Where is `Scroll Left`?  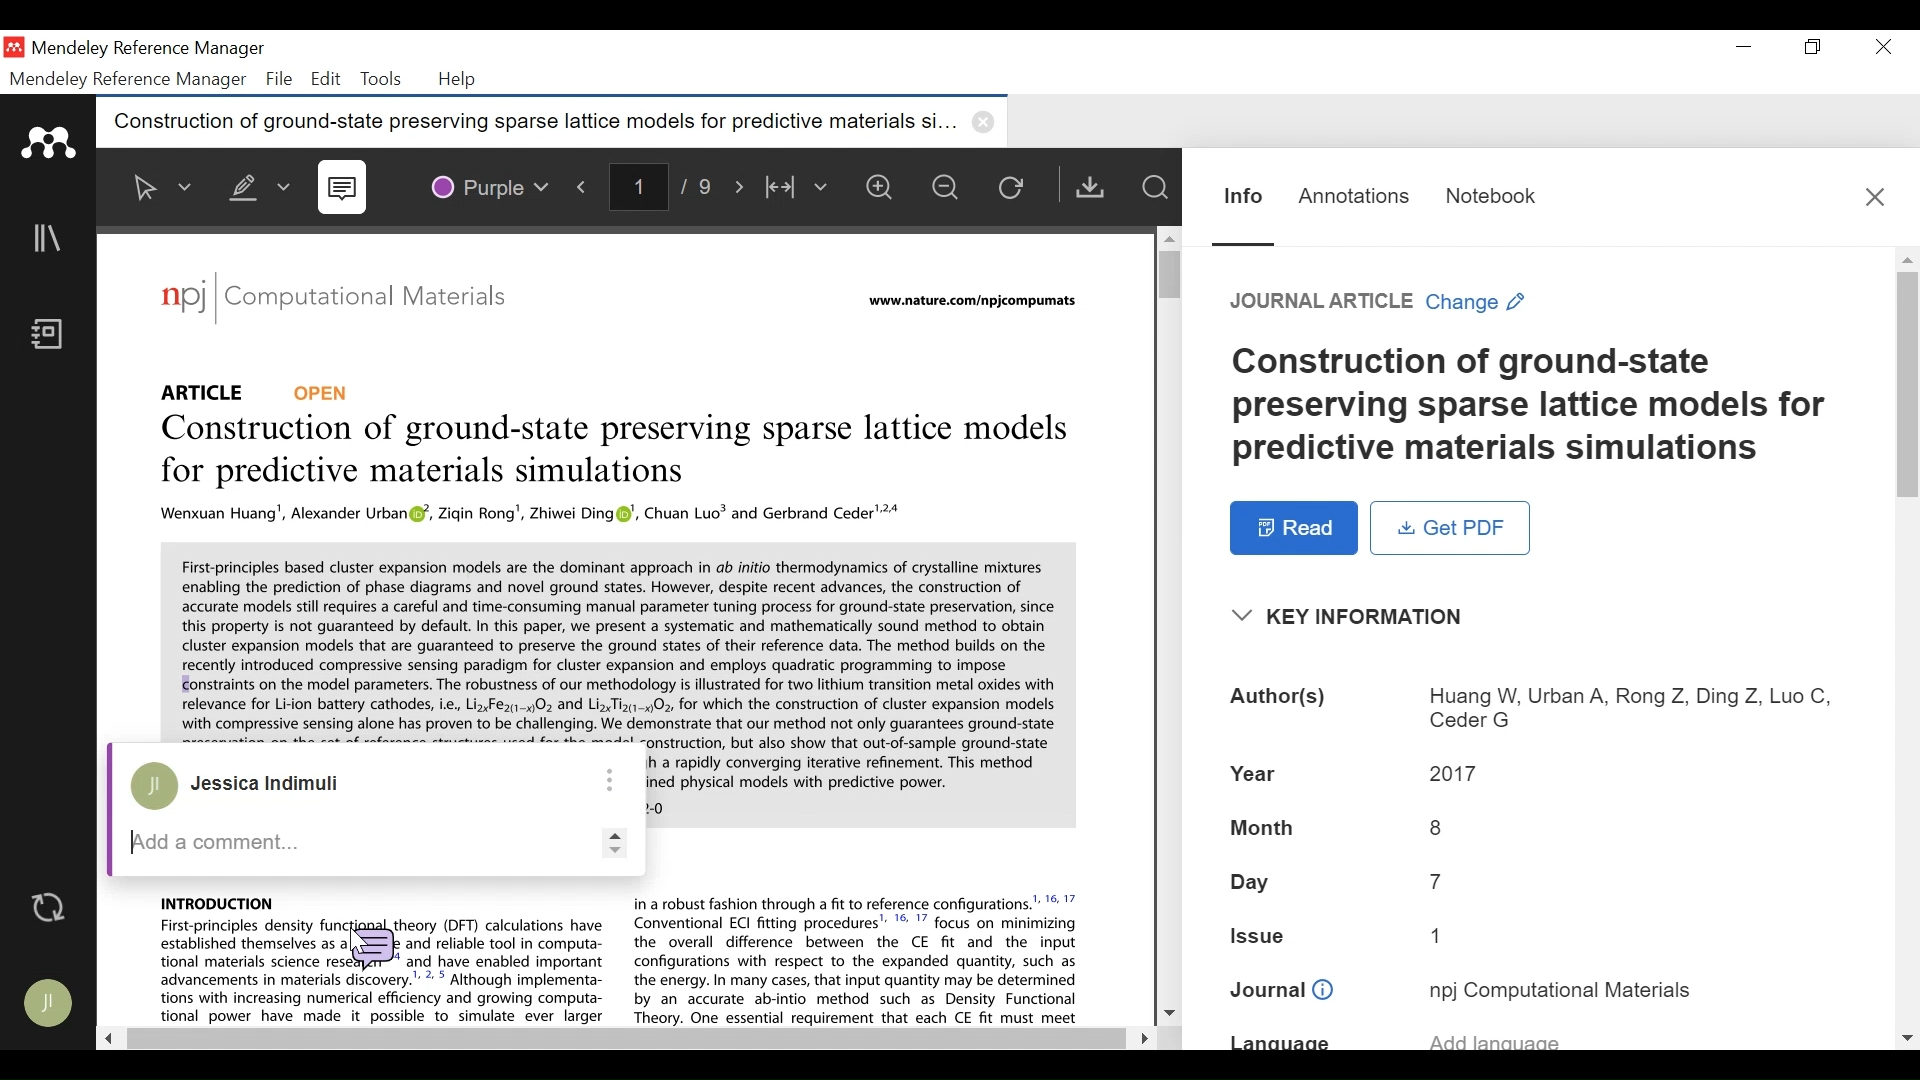 Scroll Left is located at coordinates (110, 1040).